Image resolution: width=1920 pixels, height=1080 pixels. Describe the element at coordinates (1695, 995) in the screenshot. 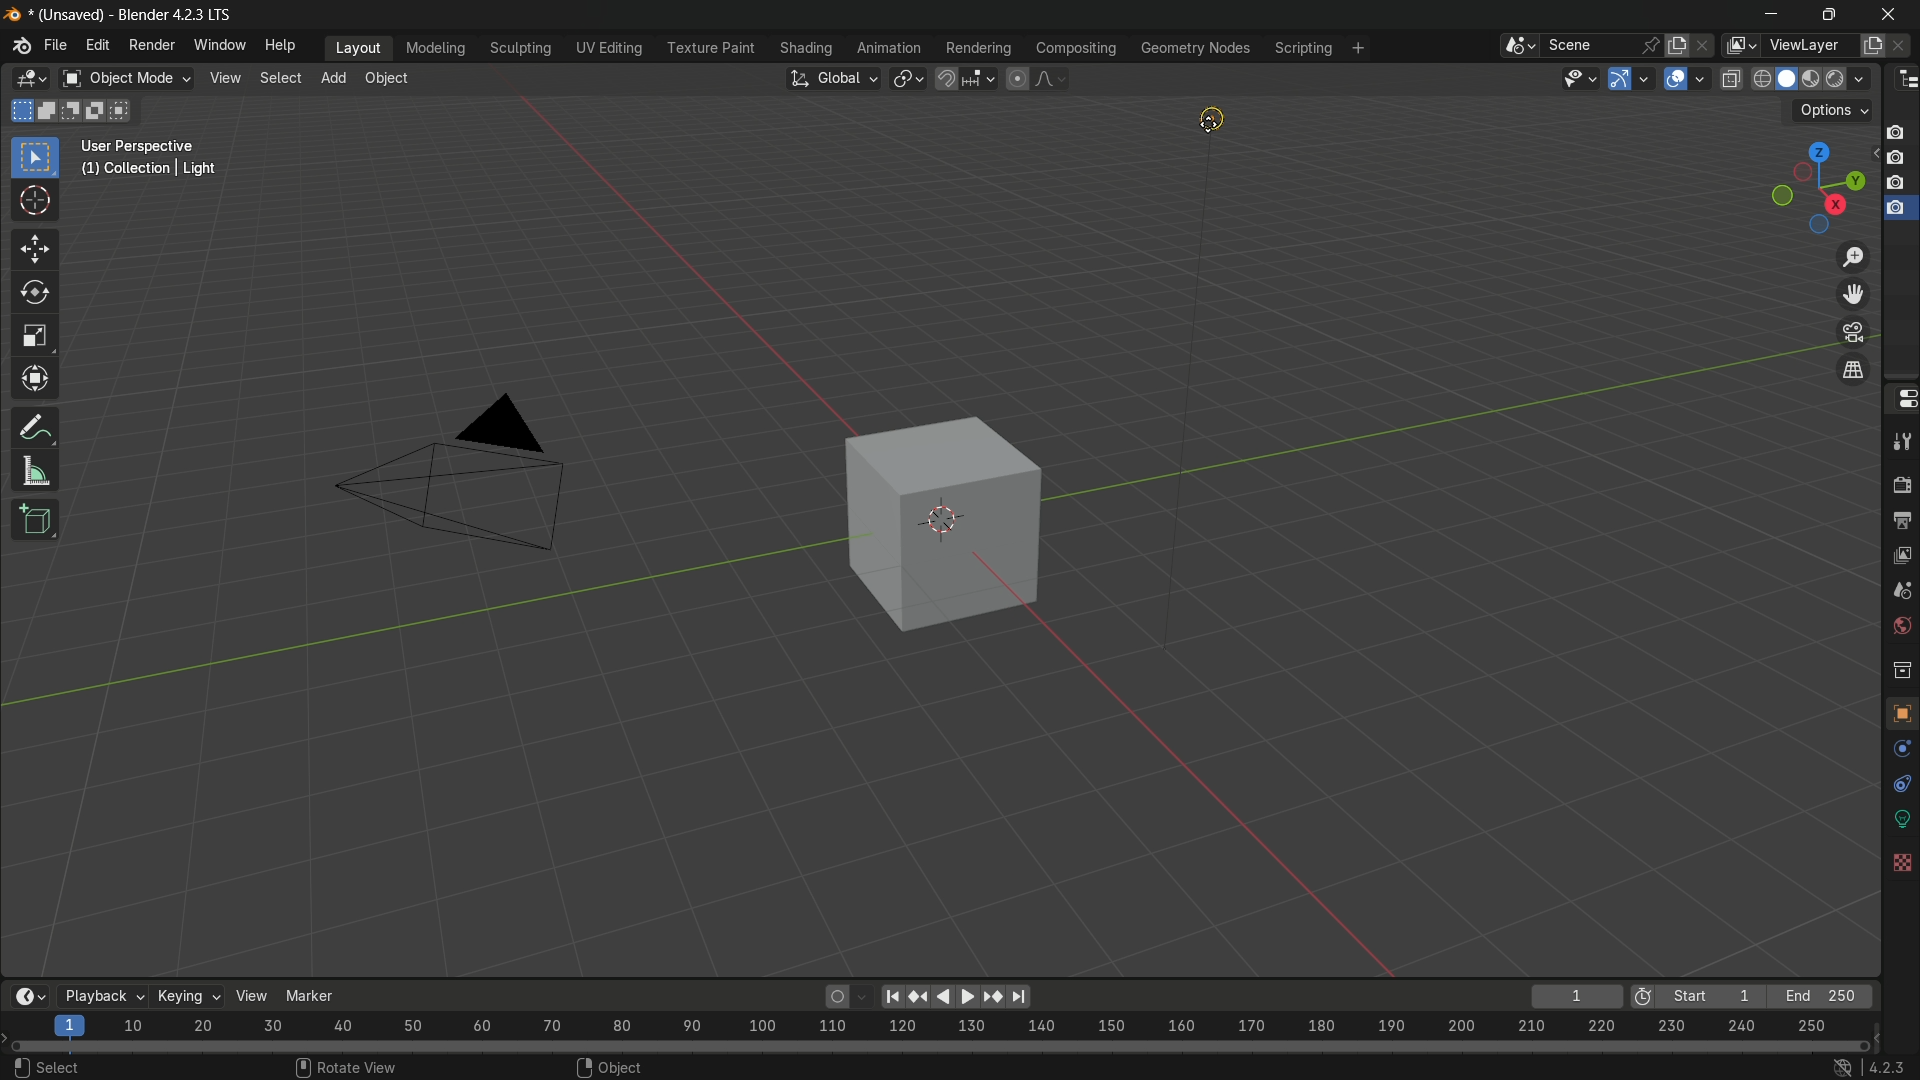

I see `start` at that location.